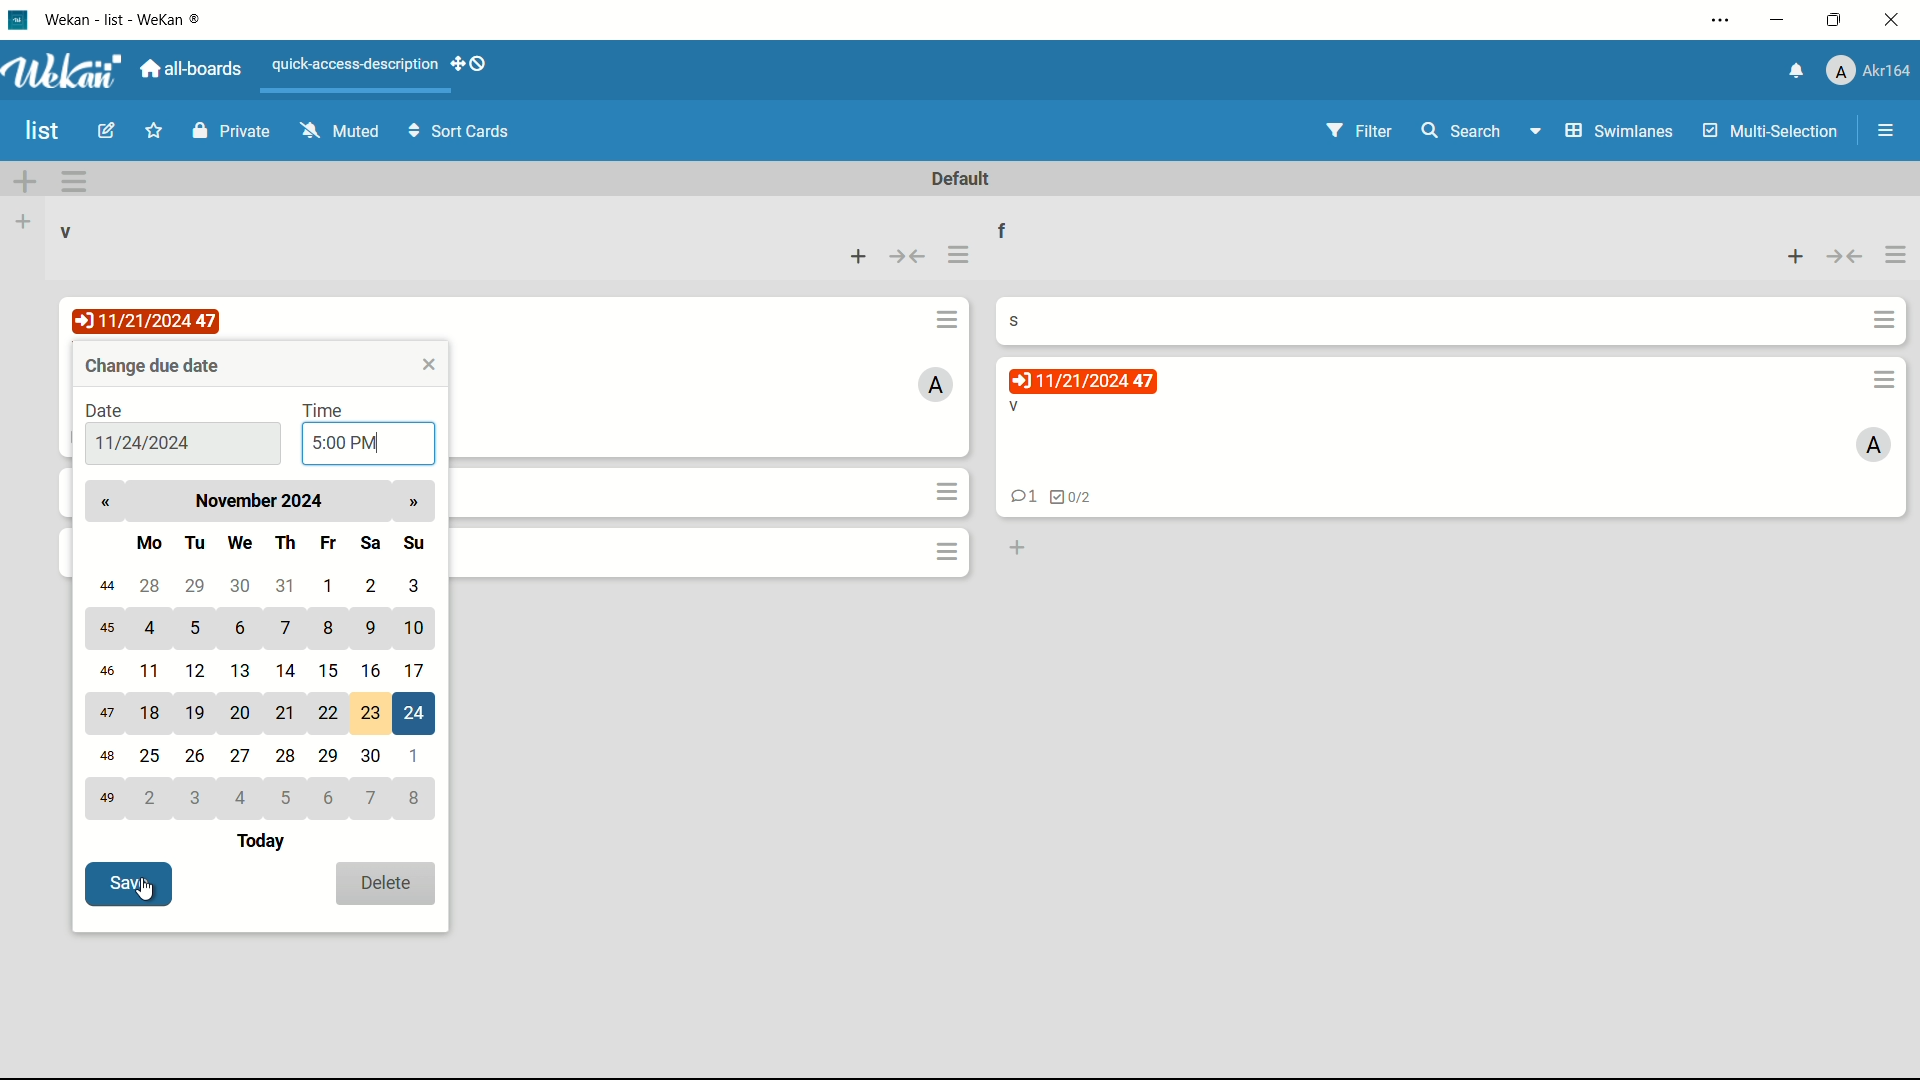 This screenshot has width=1920, height=1080. Describe the element at coordinates (281, 540) in the screenshot. I see `days` at that location.